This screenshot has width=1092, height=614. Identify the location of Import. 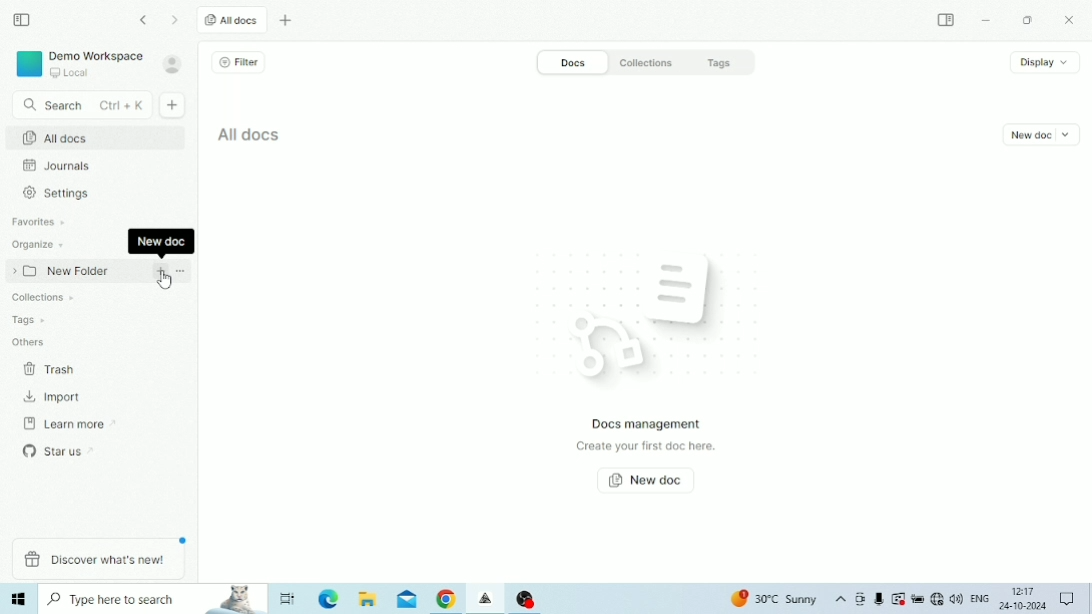
(54, 396).